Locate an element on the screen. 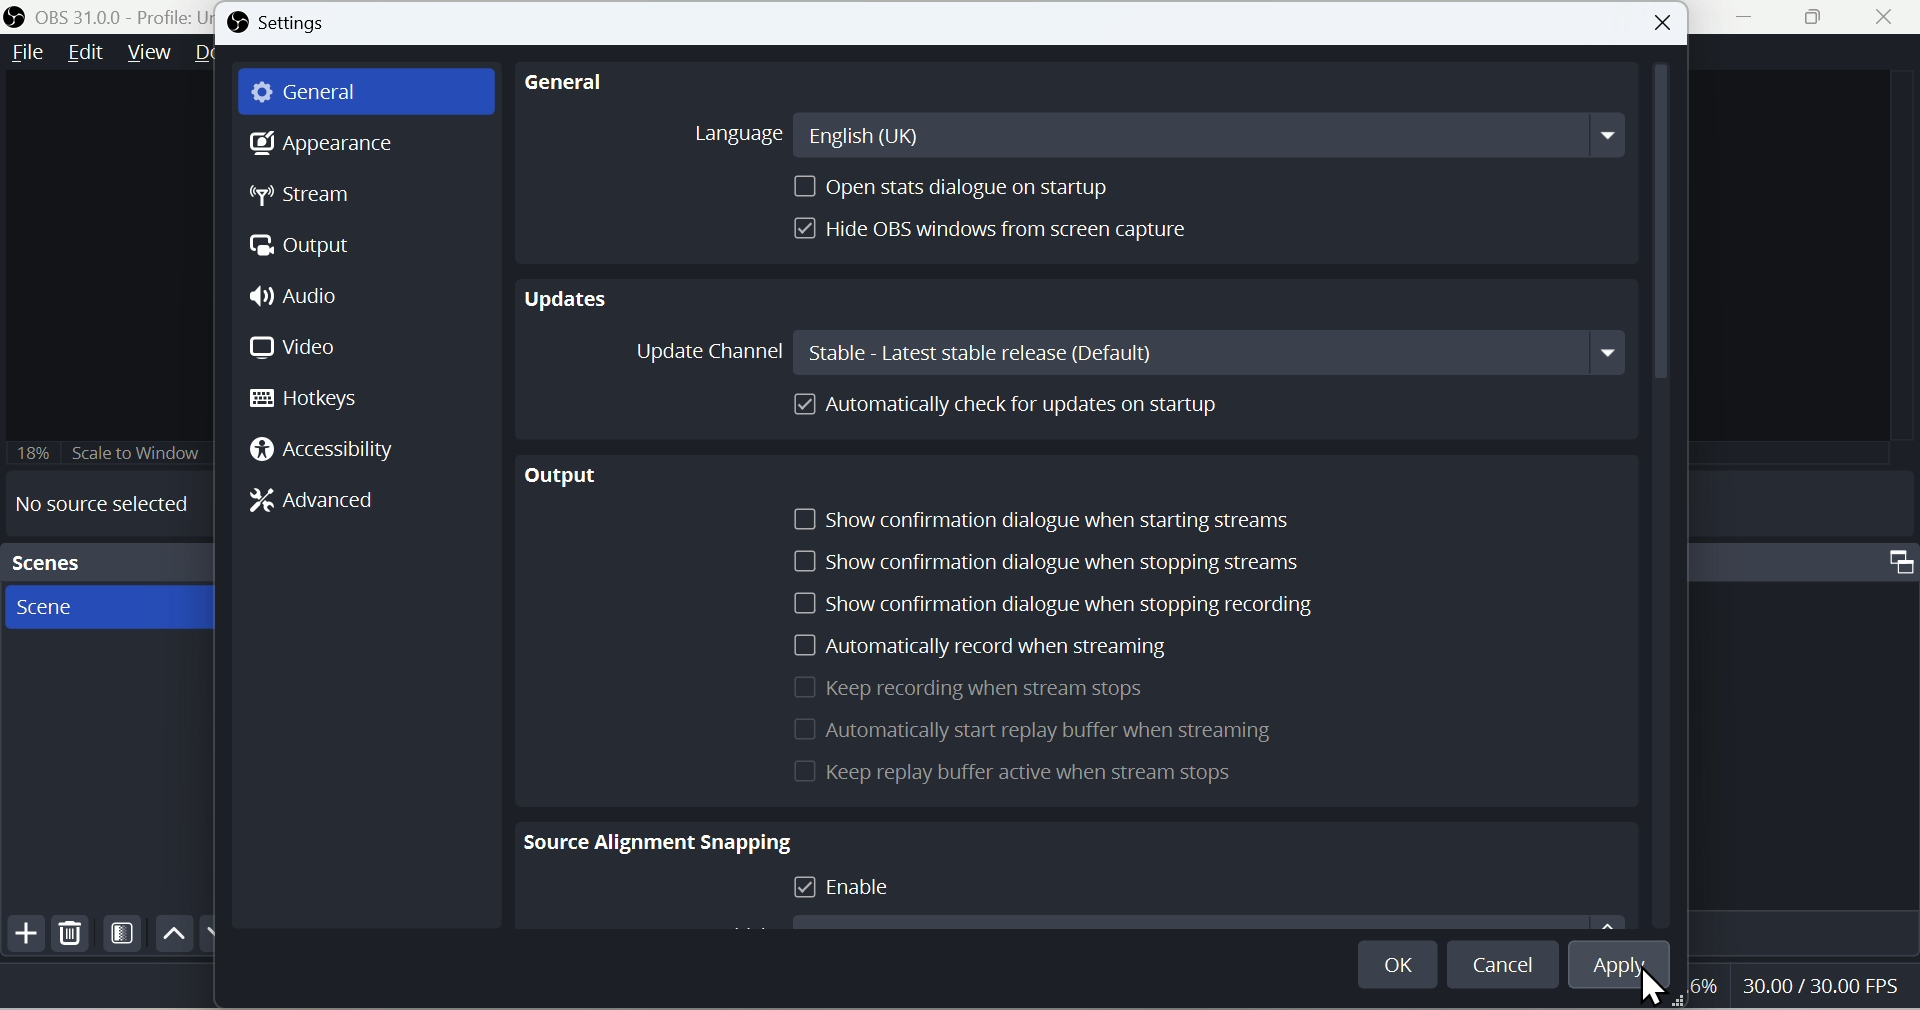 This screenshot has height=1010, width=1920. Show confirmation dialogue when stopping streams is located at coordinates (1055, 561).